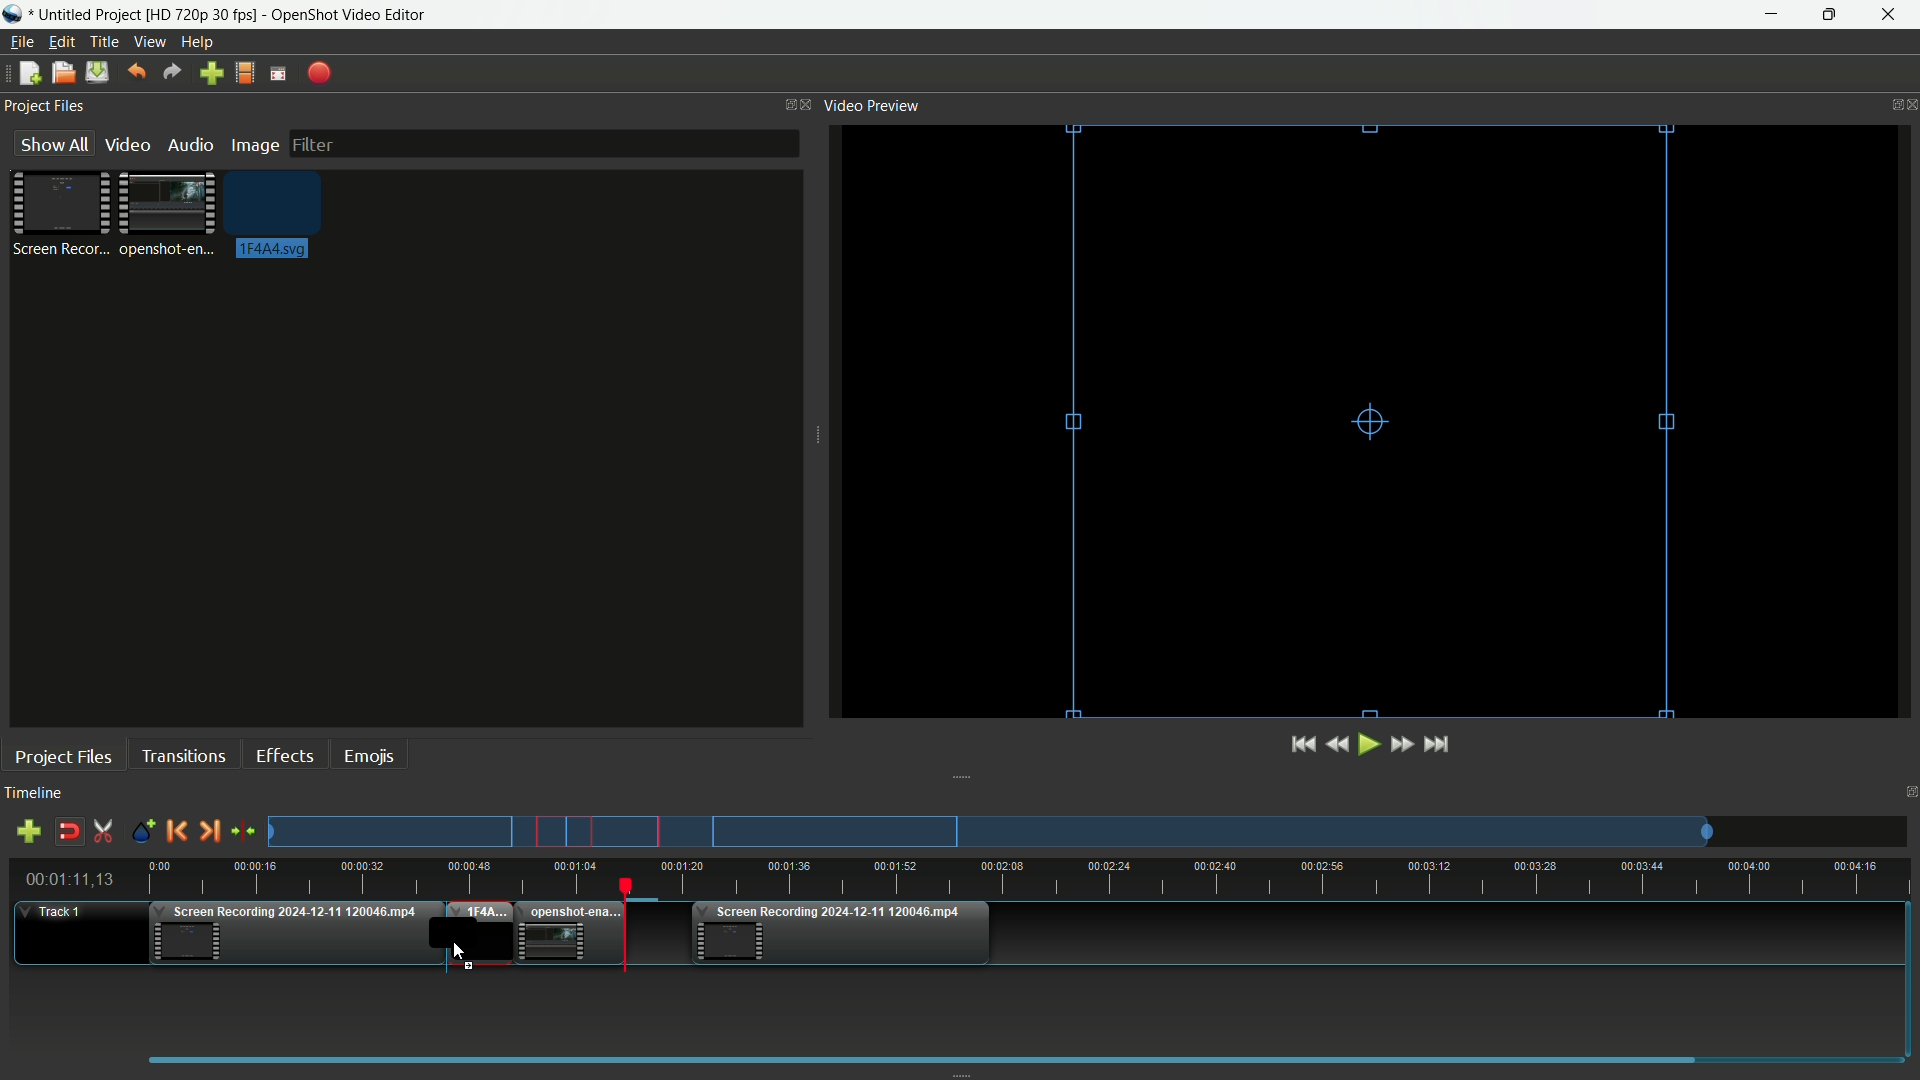 The image size is (1920, 1080). I want to click on Jump to start, so click(1300, 745).